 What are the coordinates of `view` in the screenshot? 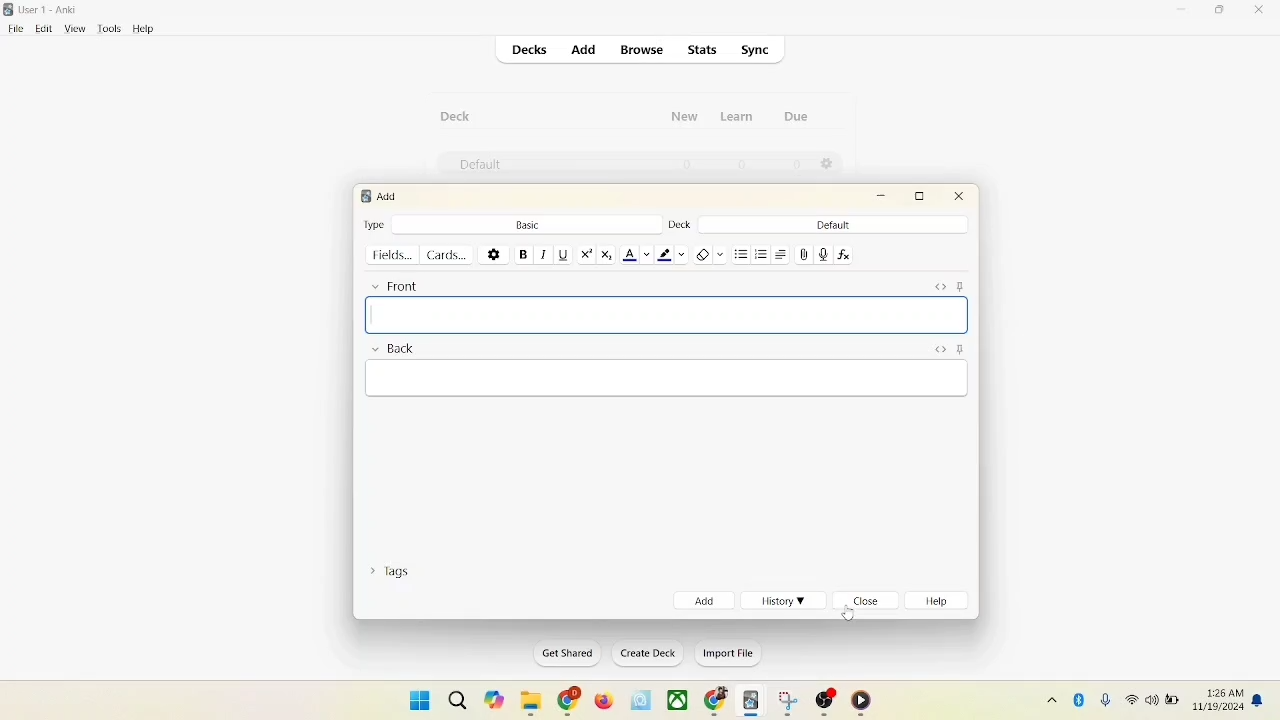 It's located at (77, 30).